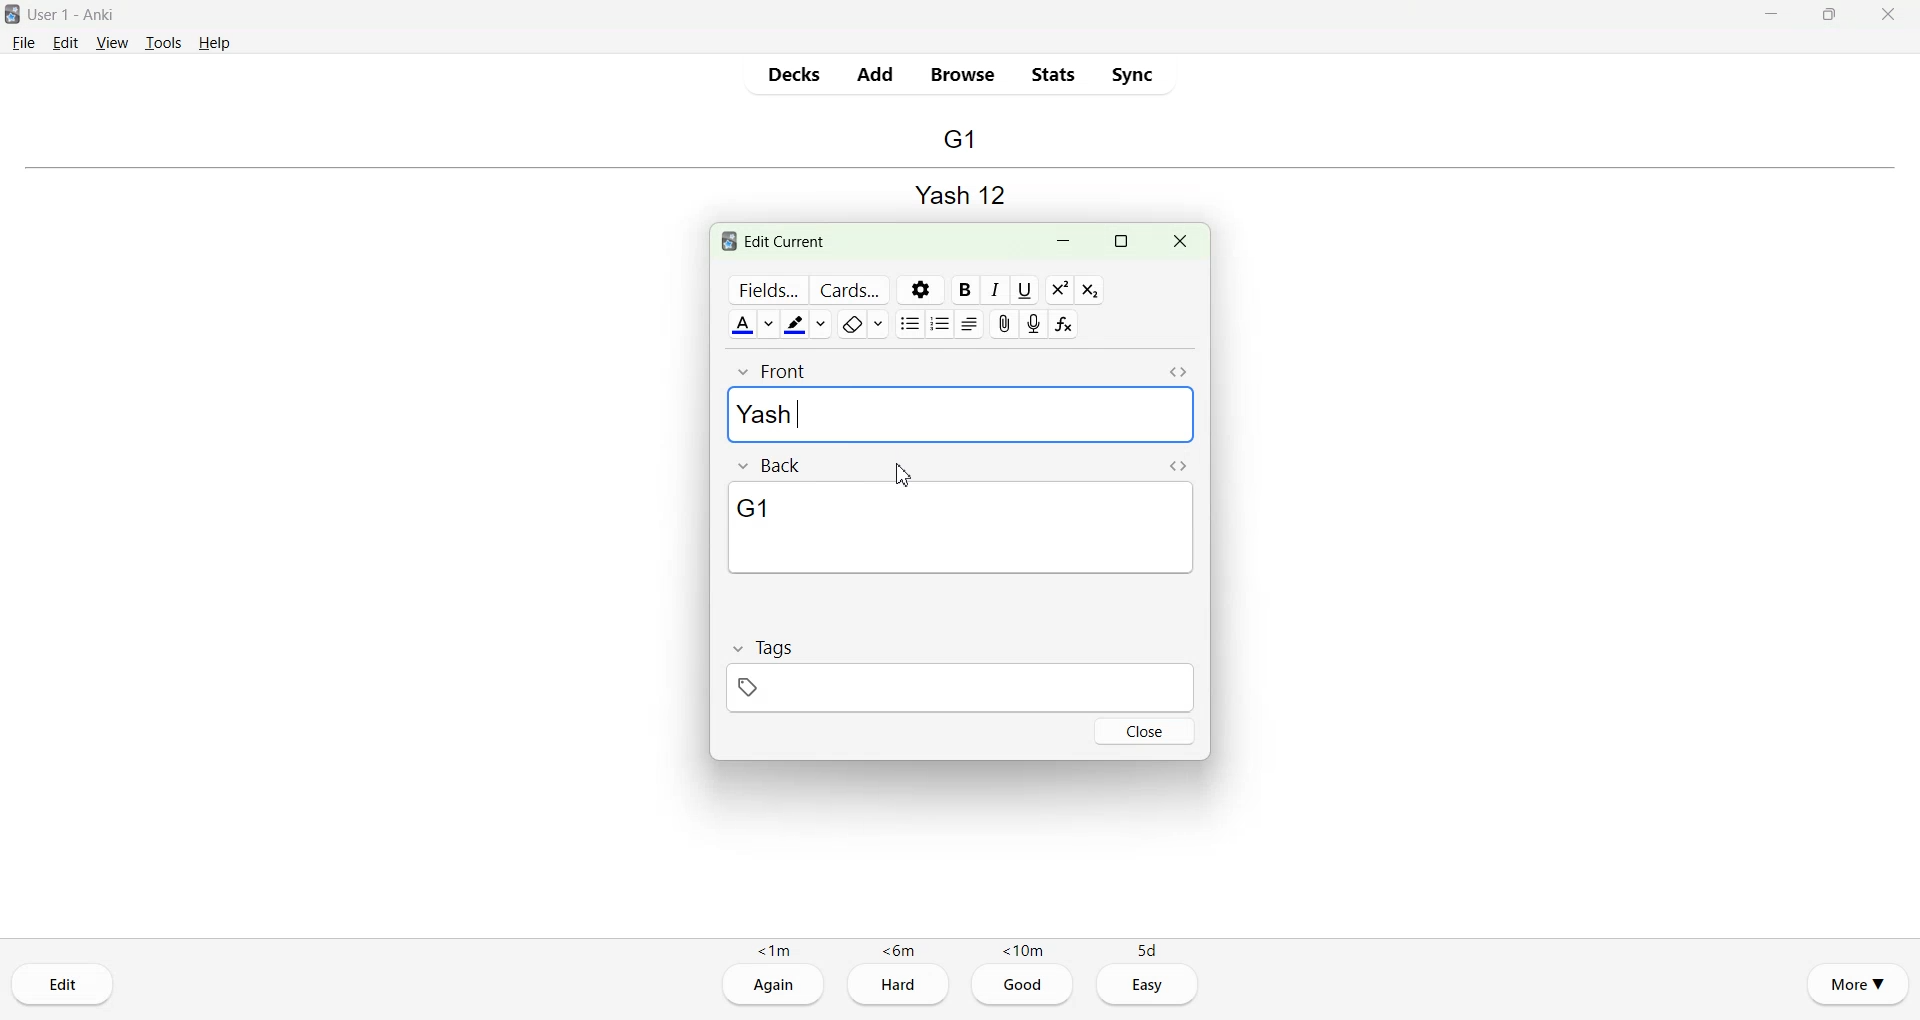 Image resolution: width=1920 pixels, height=1020 pixels. What do you see at coordinates (996, 290) in the screenshot?
I see `Italic text` at bounding box center [996, 290].